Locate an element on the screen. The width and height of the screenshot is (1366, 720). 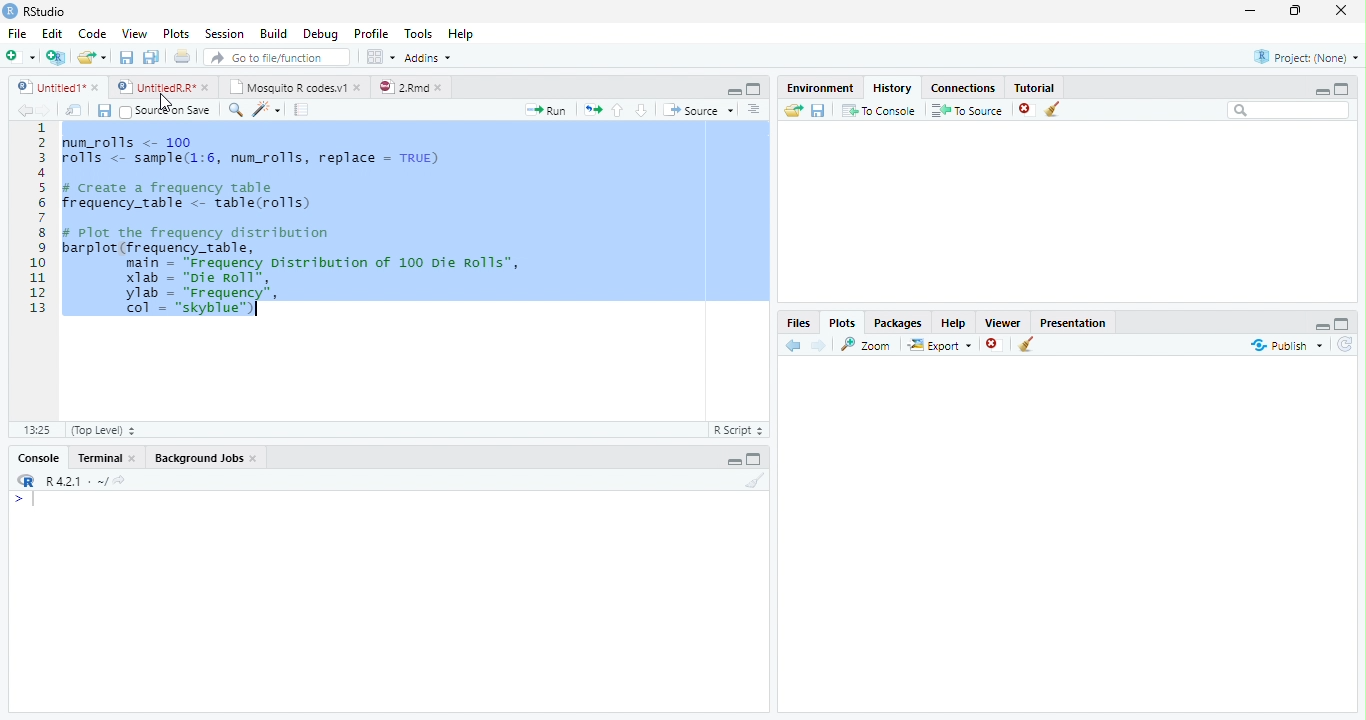
Run is located at coordinates (547, 110).